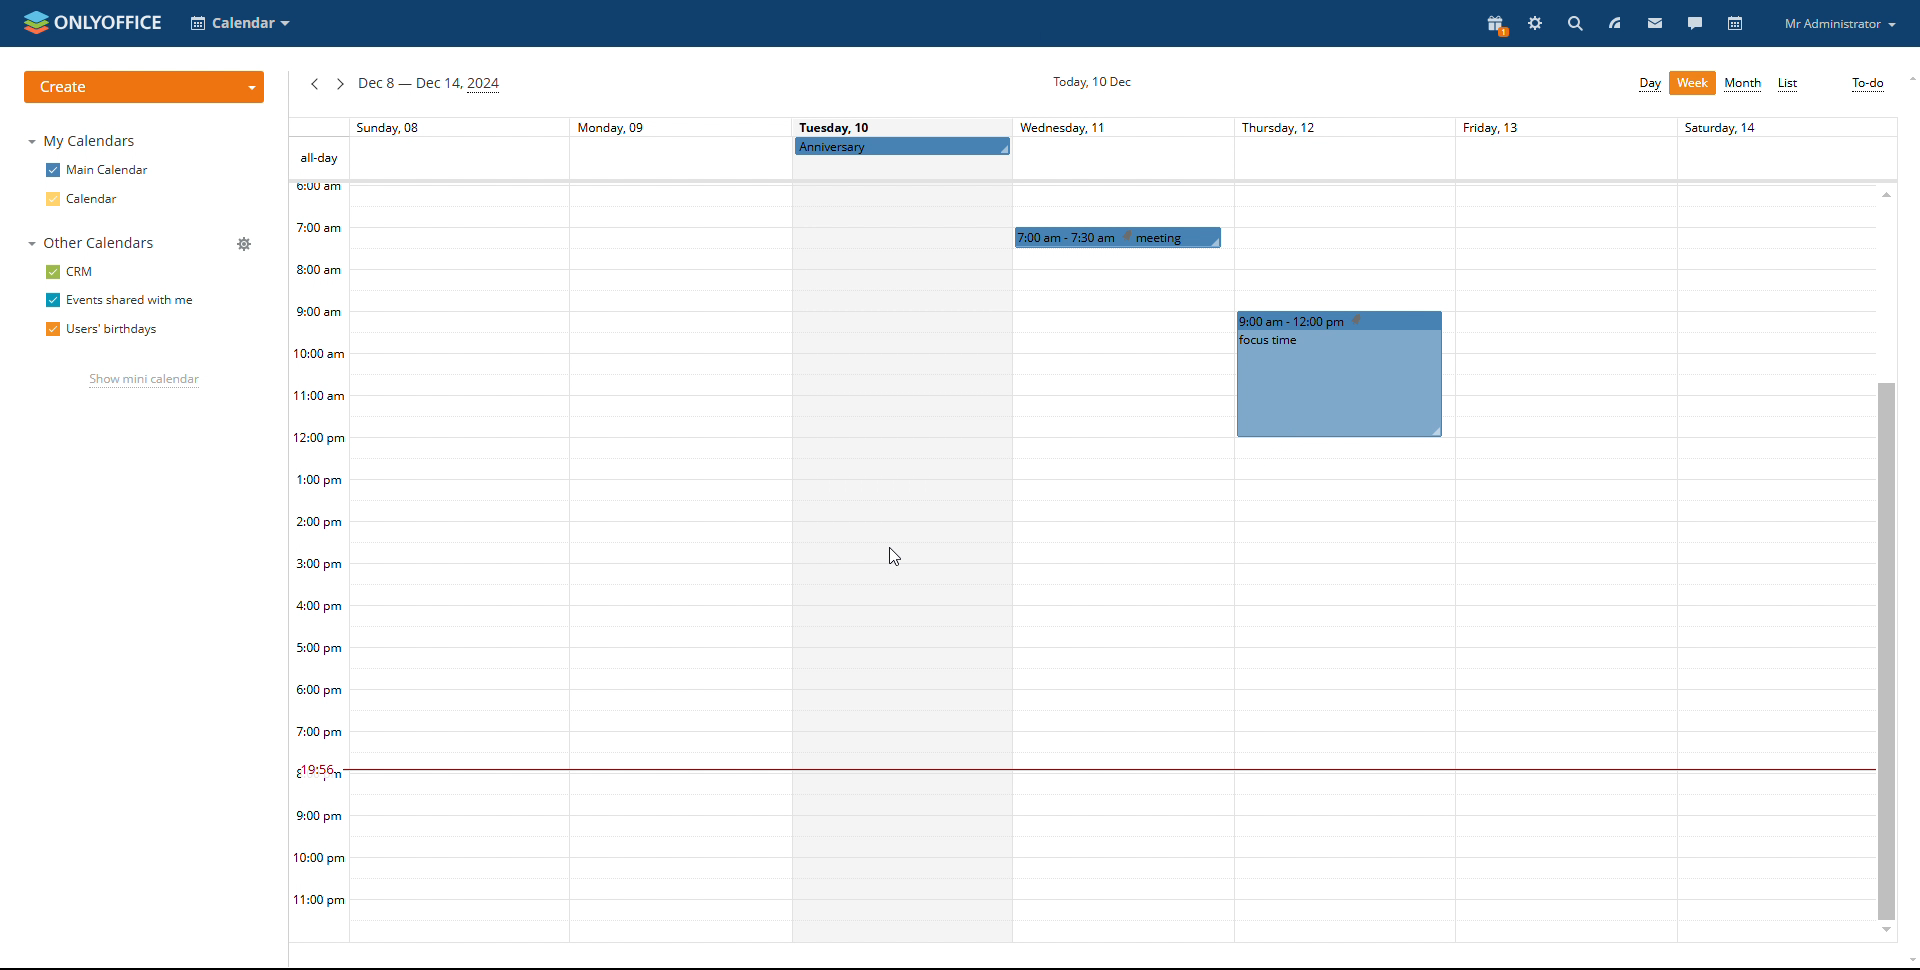  I want to click on scrollbar, so click(1886, 649).